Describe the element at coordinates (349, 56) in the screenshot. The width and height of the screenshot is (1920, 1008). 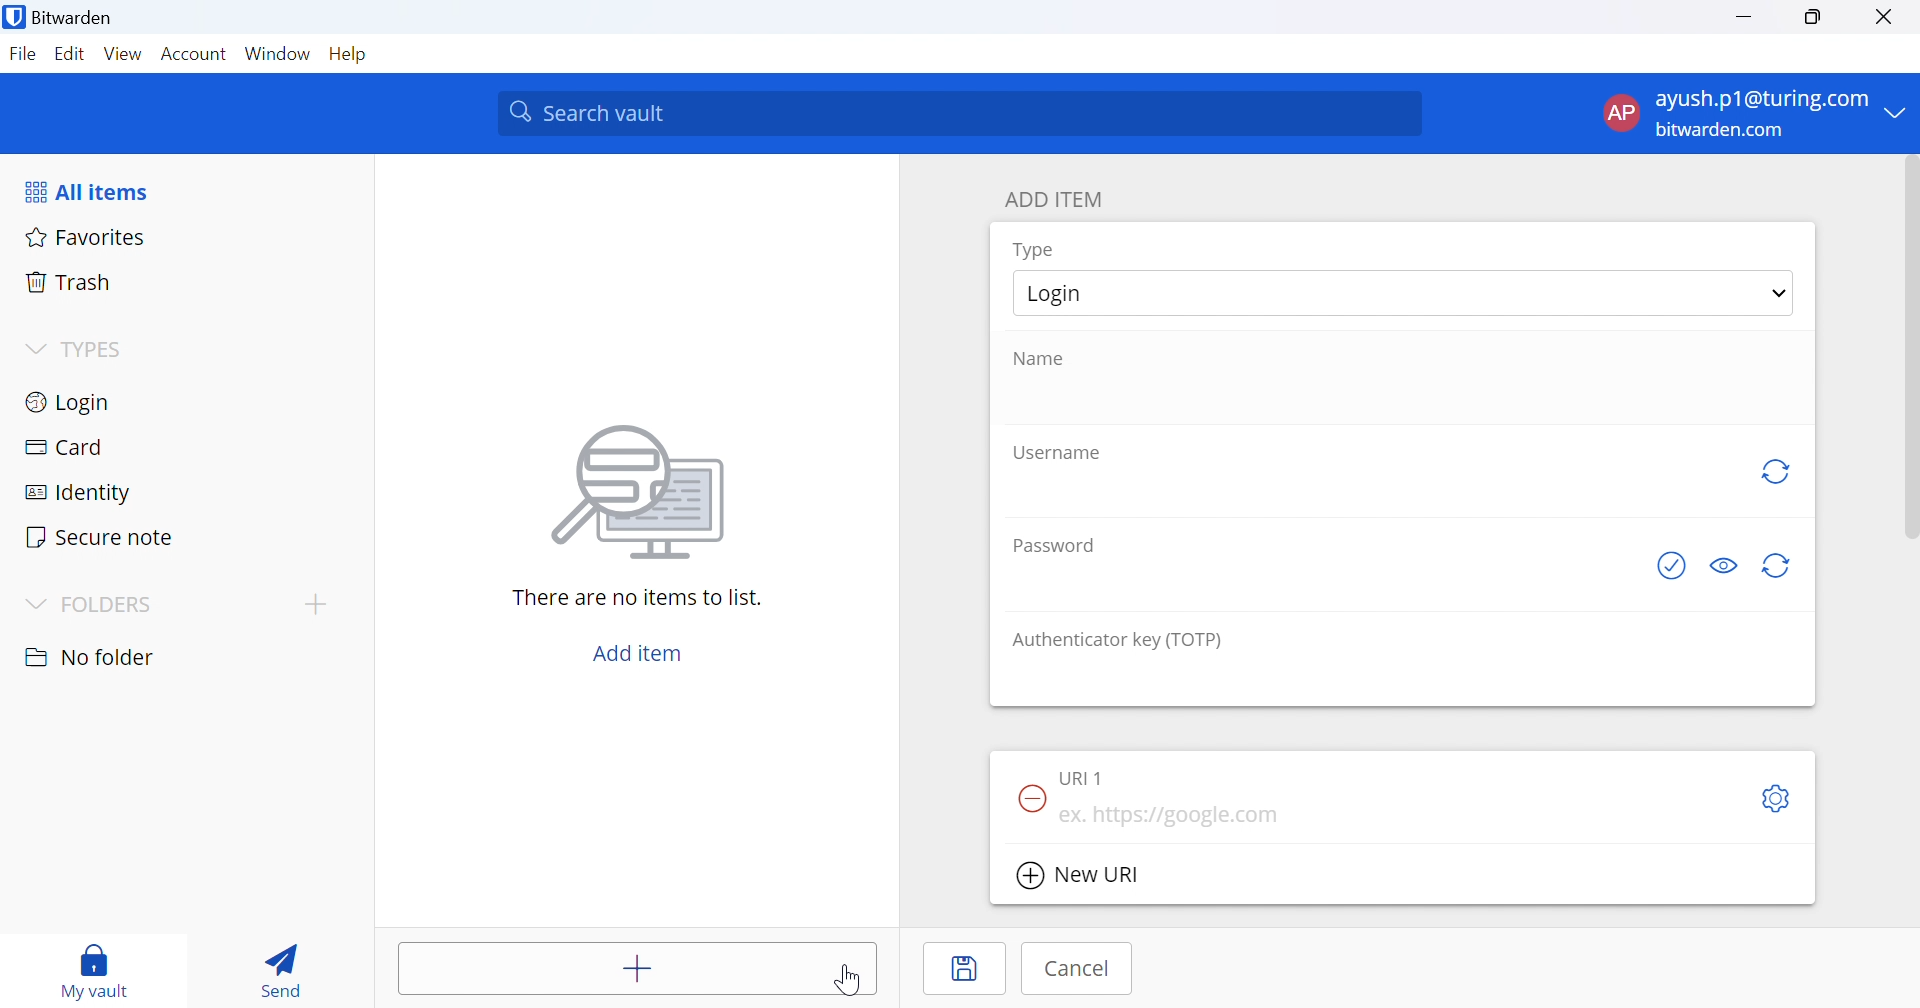
I see `Help` at that location.